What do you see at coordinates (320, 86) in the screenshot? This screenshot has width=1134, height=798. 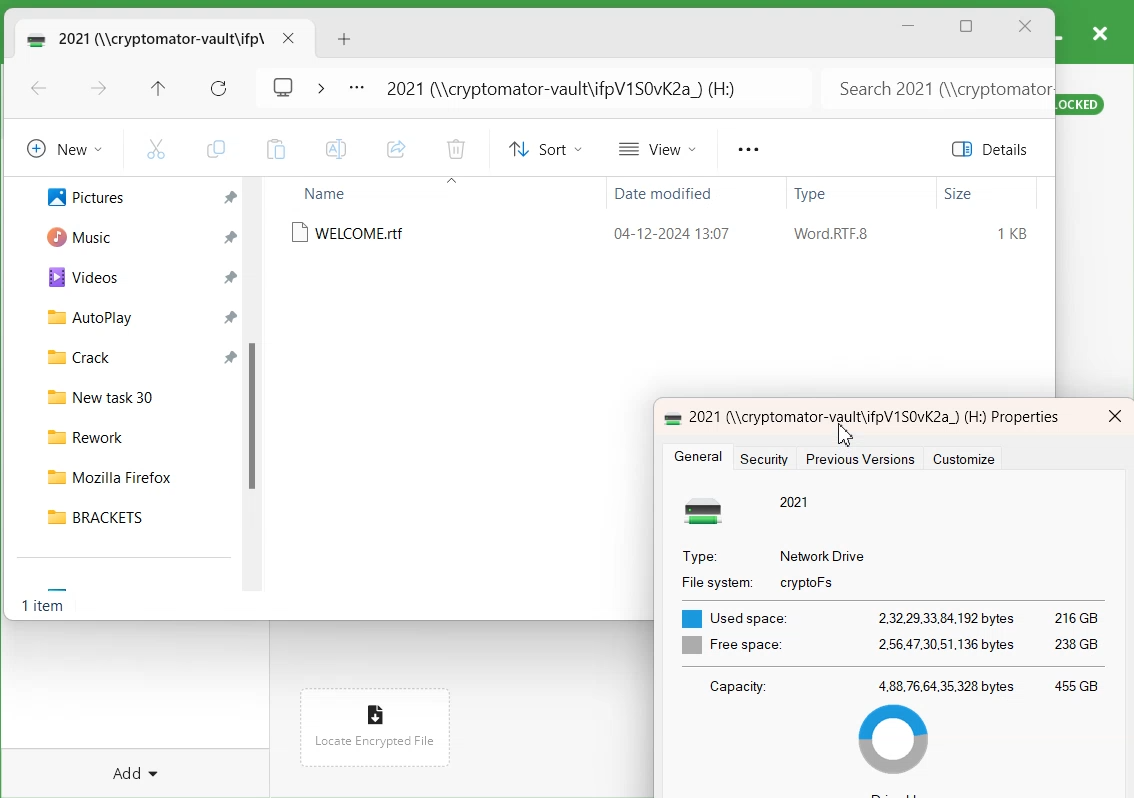 I see `Drop down box` at bounding box center [320, 86].